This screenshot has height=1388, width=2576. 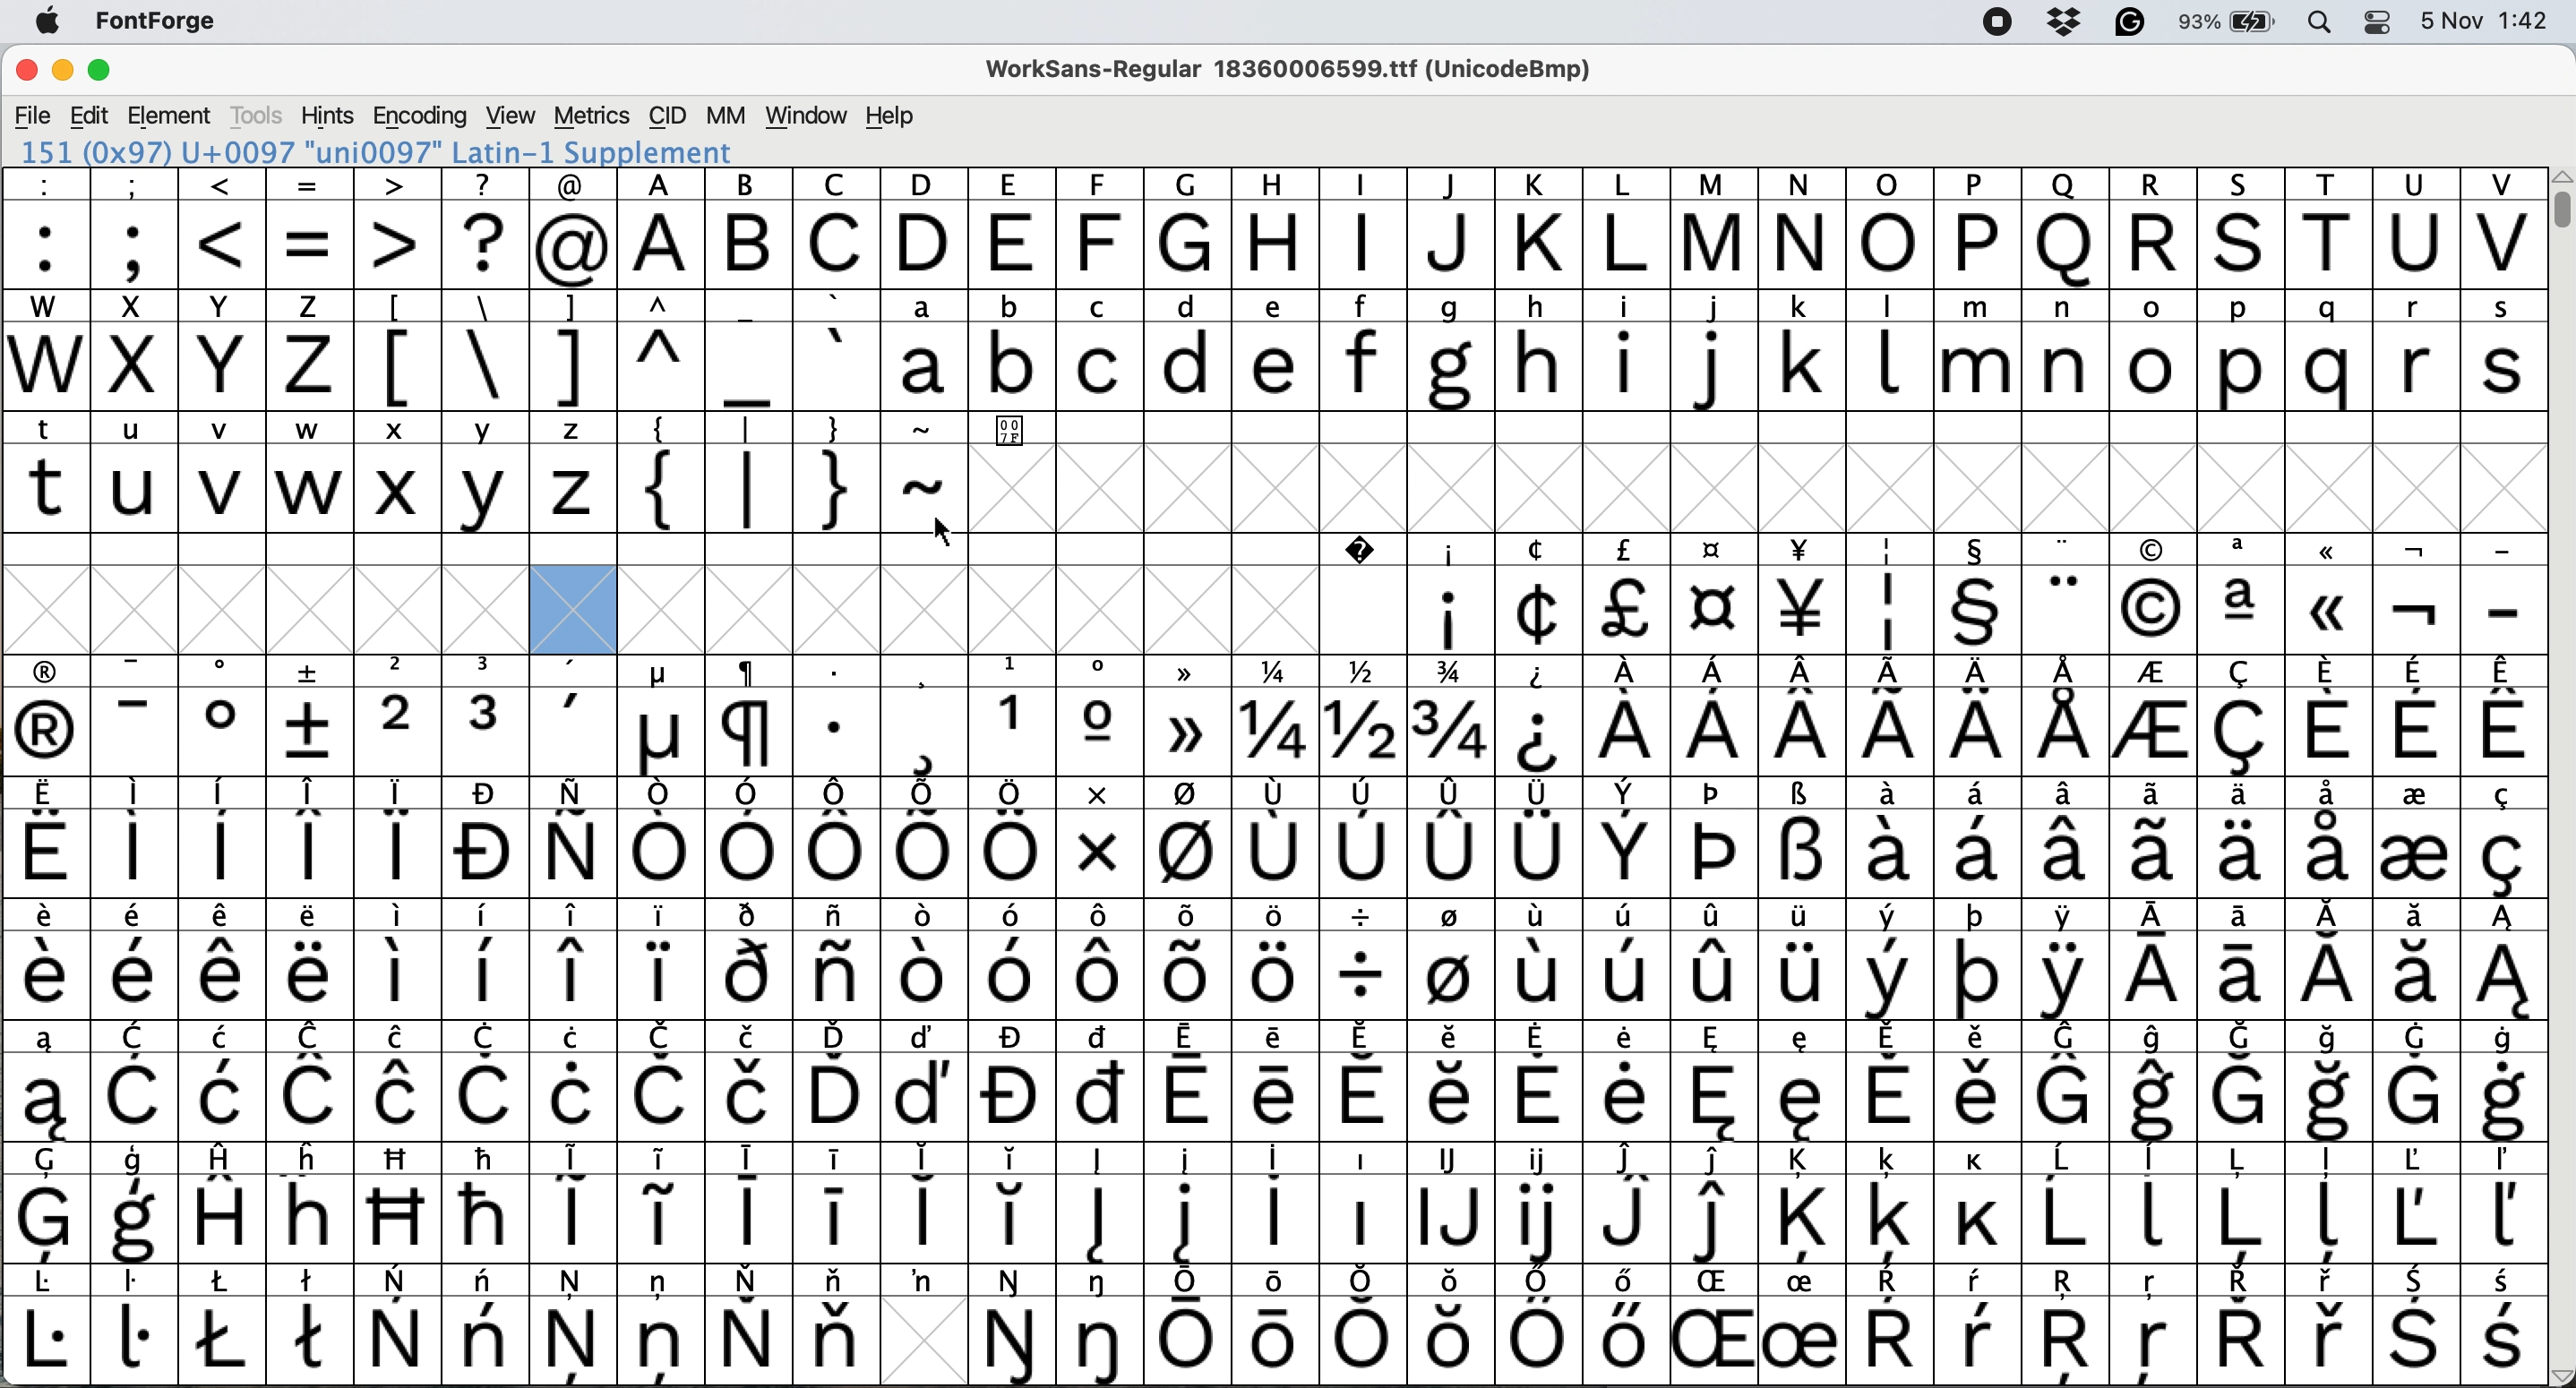 What do you see at coordinates (1191, 1080) in the screenshot?
I see `symbol` at bounding box center [1191, 1080].